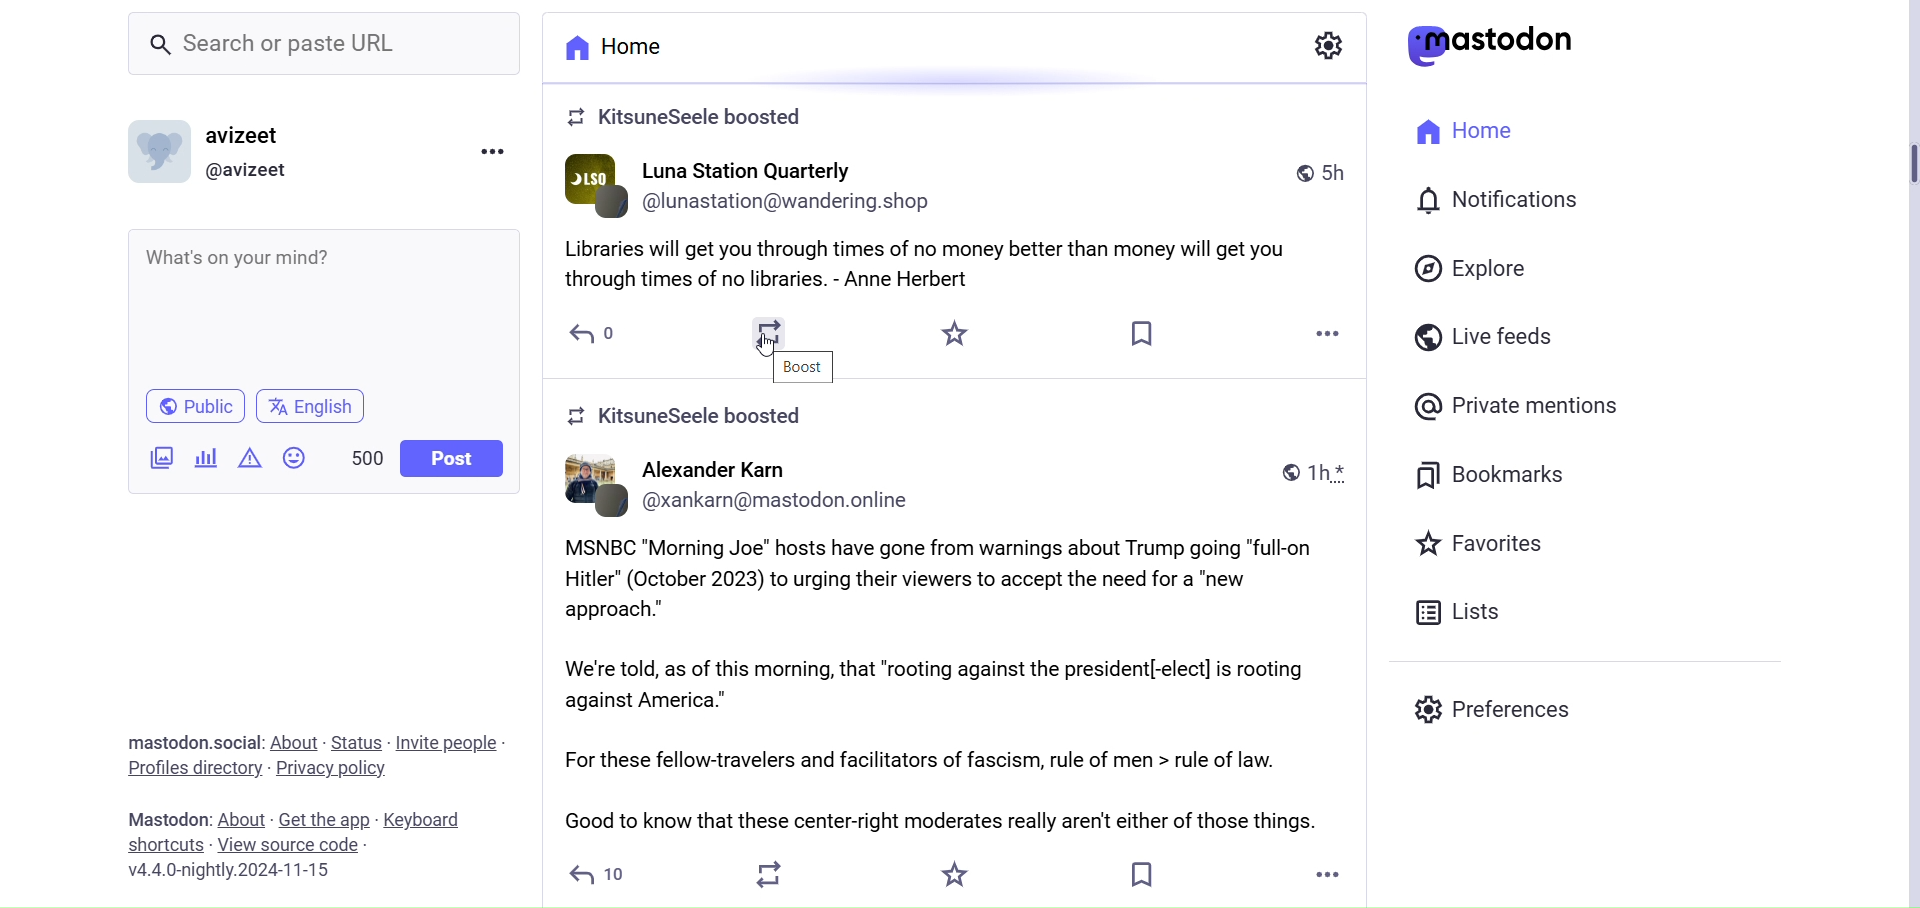 The height and width of the screenshot is (908, 1920). I want to click on cursor, so click(766, 348).